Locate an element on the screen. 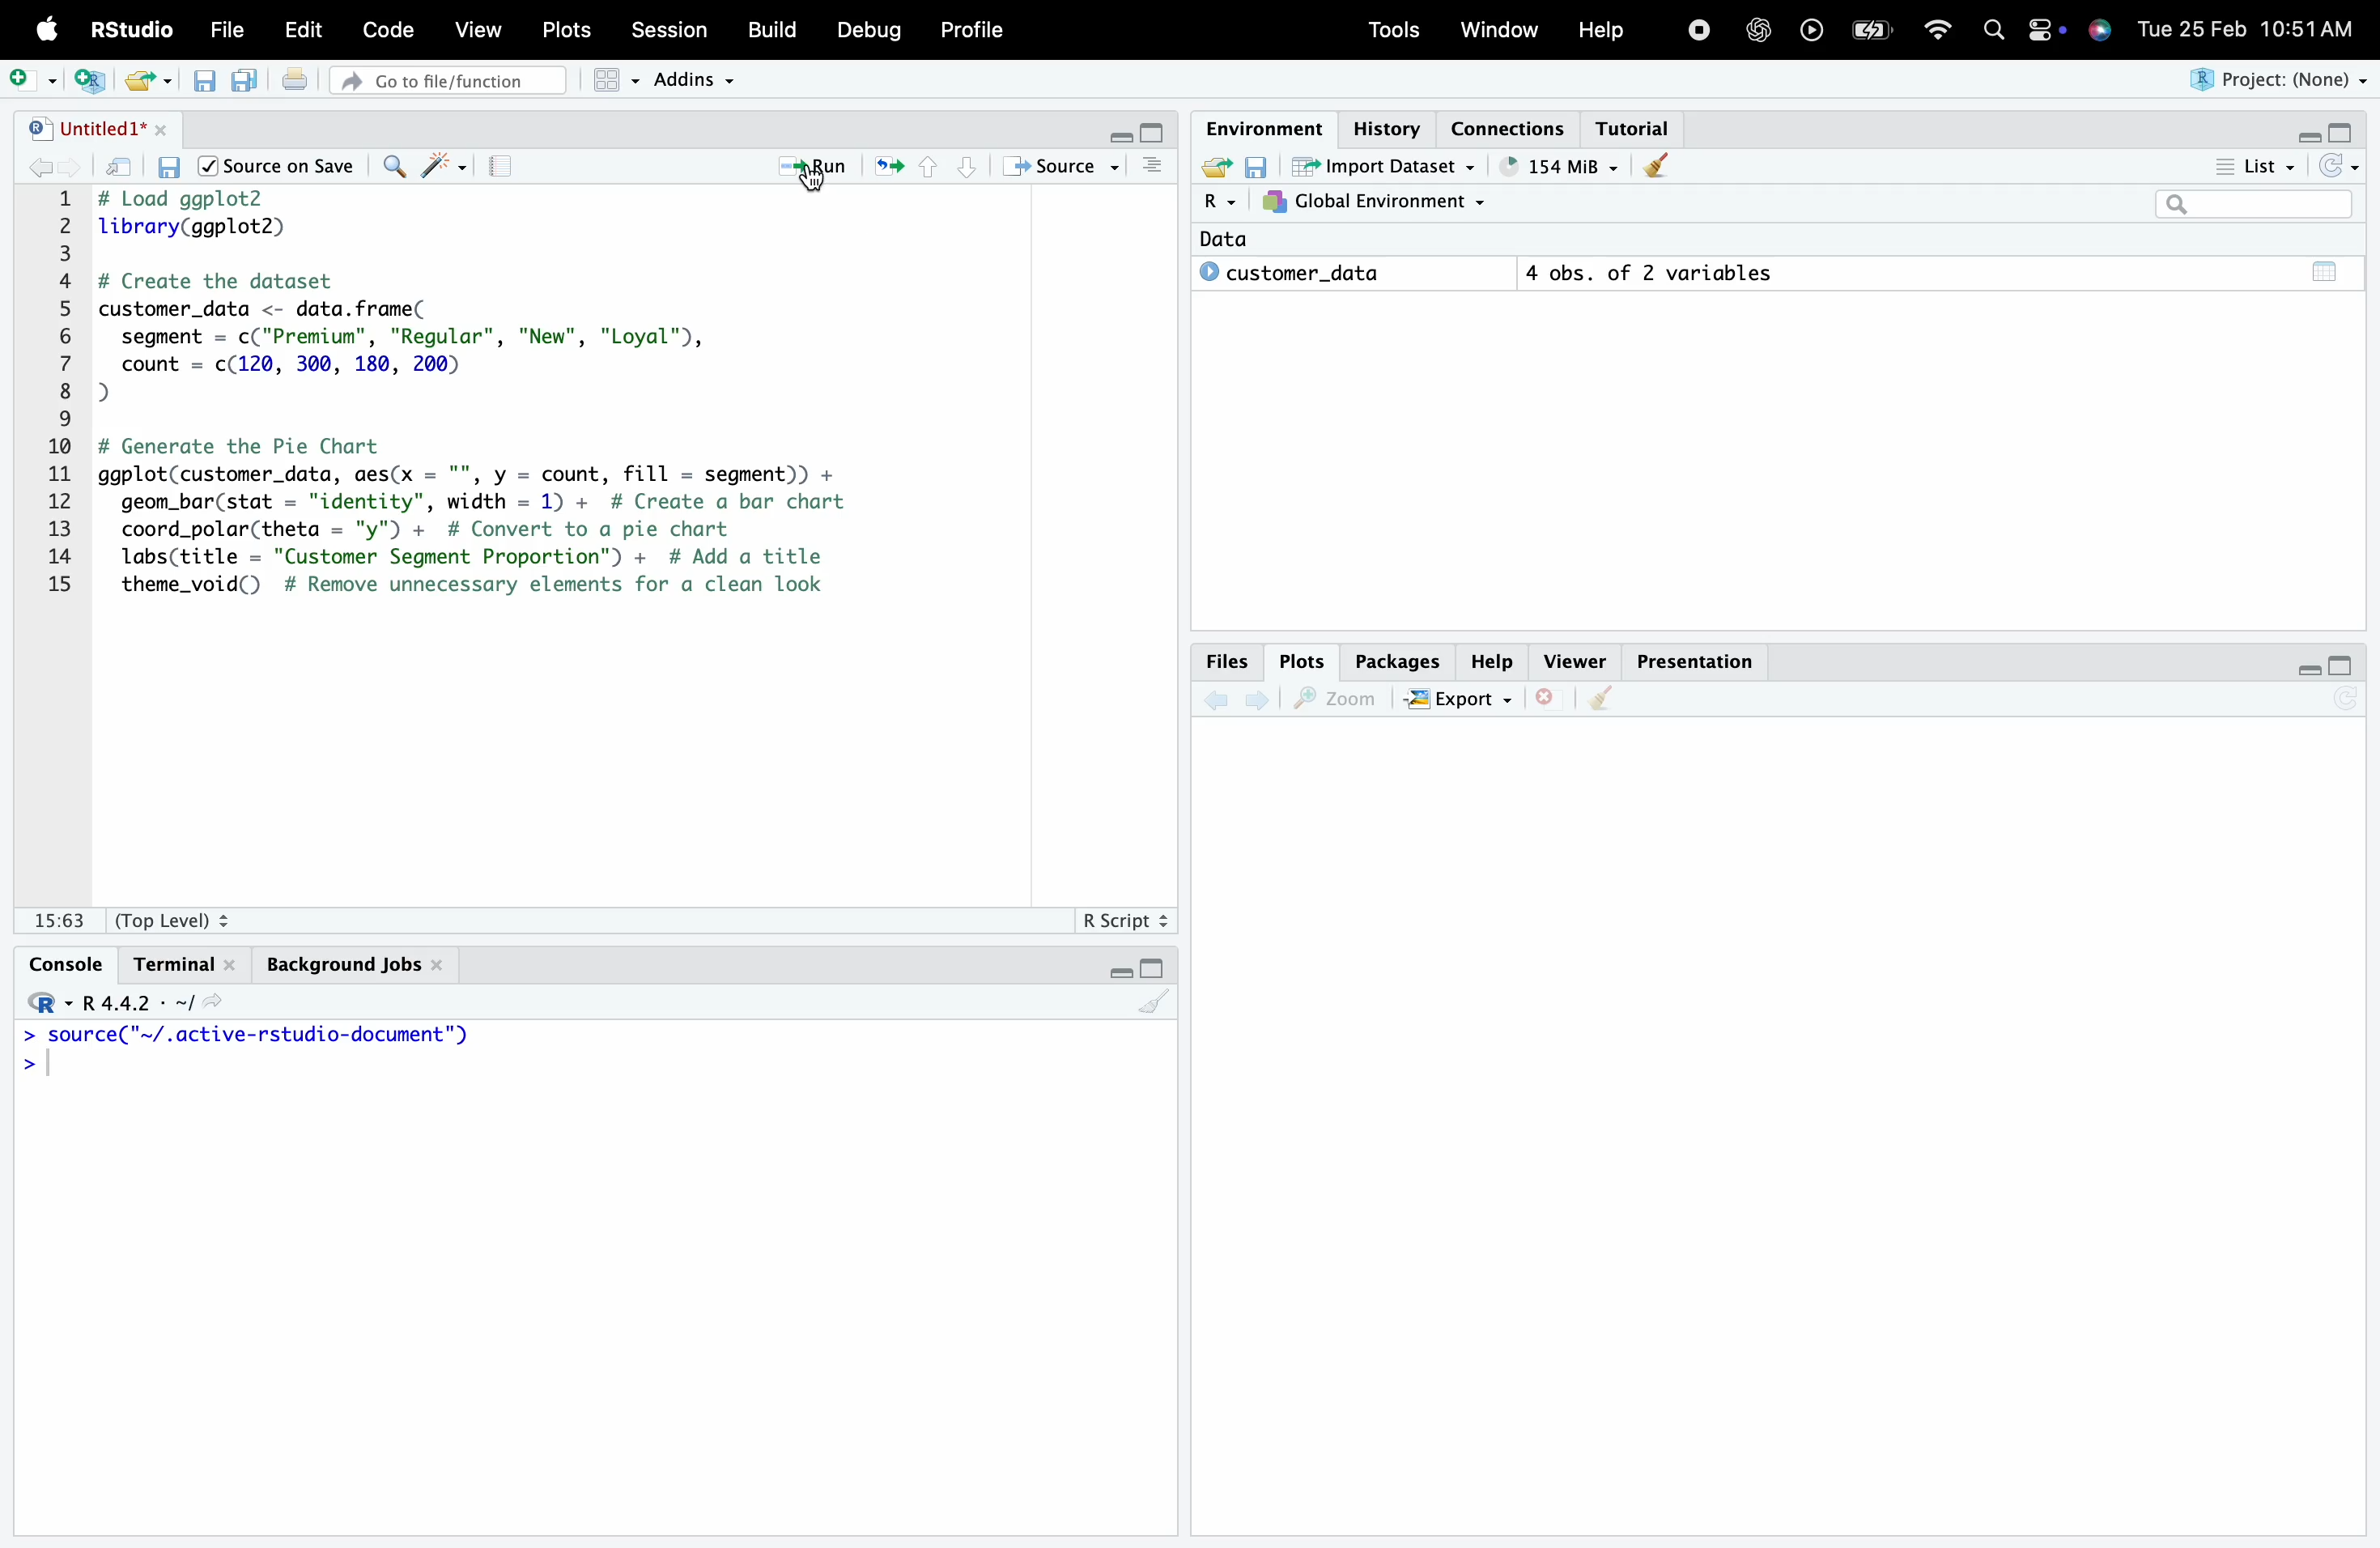 This screenshot has width=2380, height=1548. minimise is located at coordinates (2302, 137).